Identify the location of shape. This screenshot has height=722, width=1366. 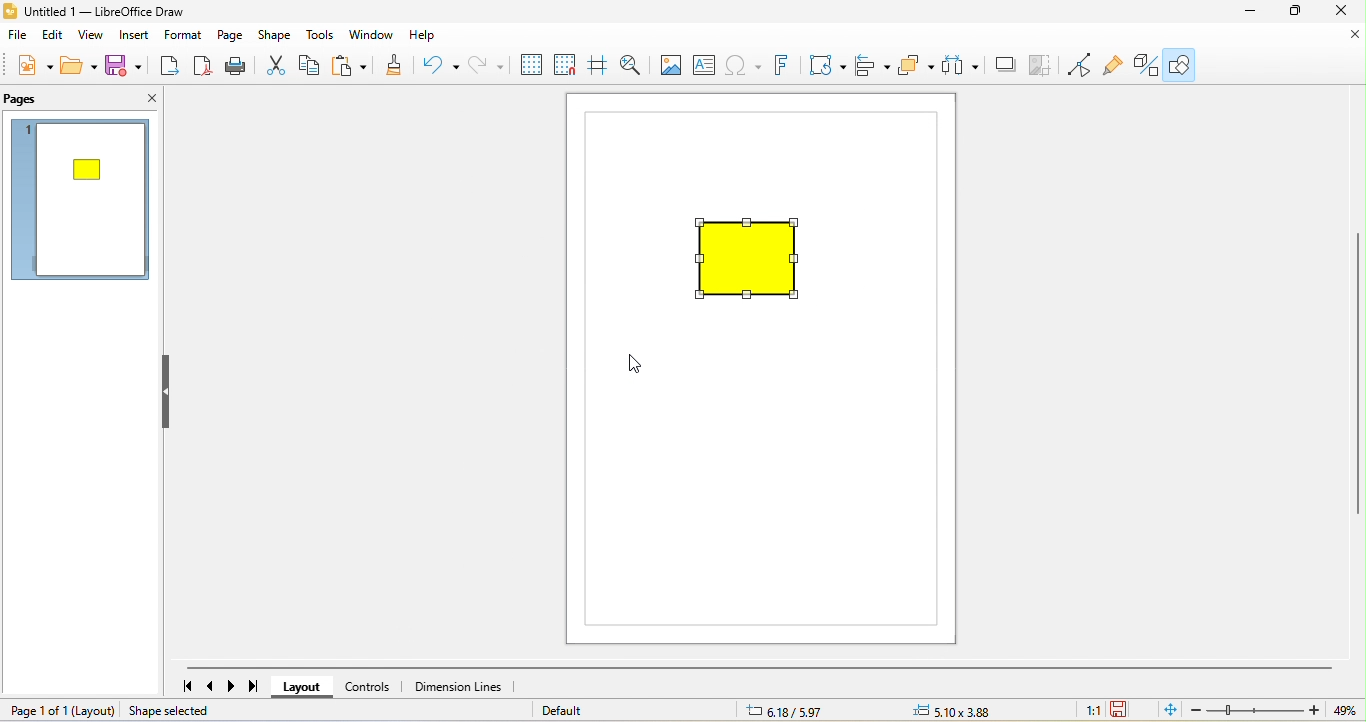
(273, 37).